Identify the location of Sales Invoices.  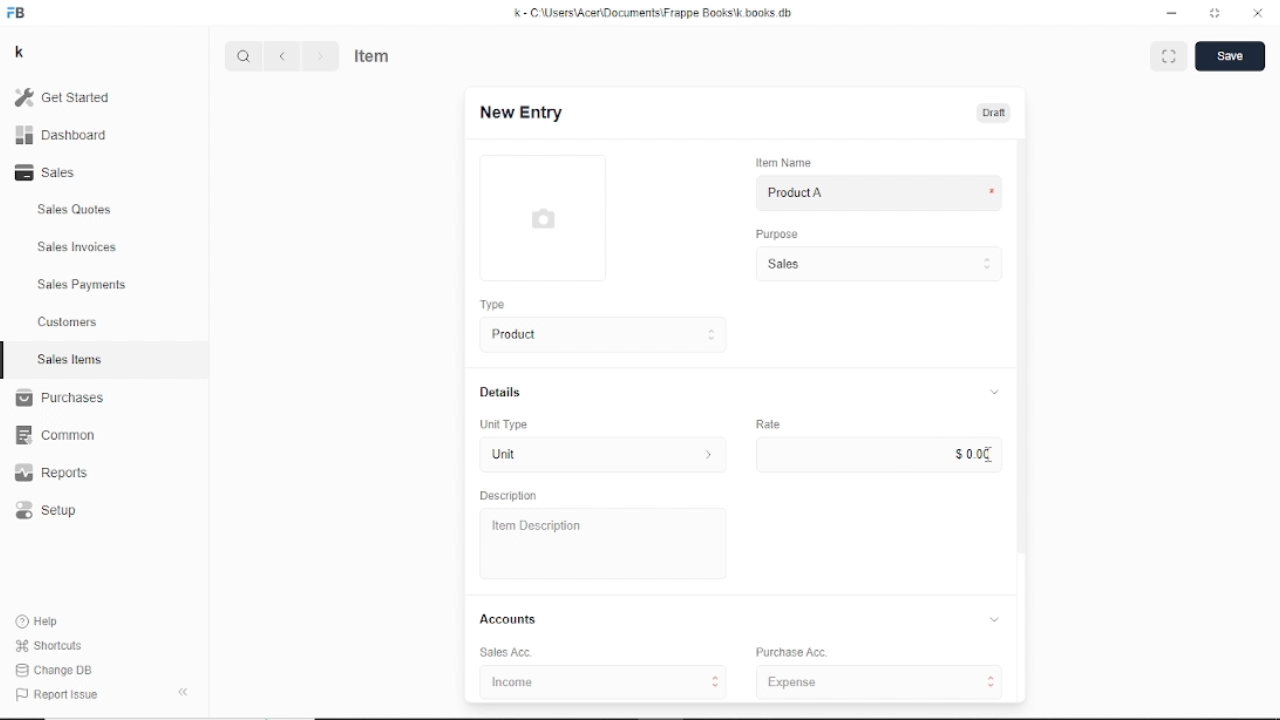
(77, 248).